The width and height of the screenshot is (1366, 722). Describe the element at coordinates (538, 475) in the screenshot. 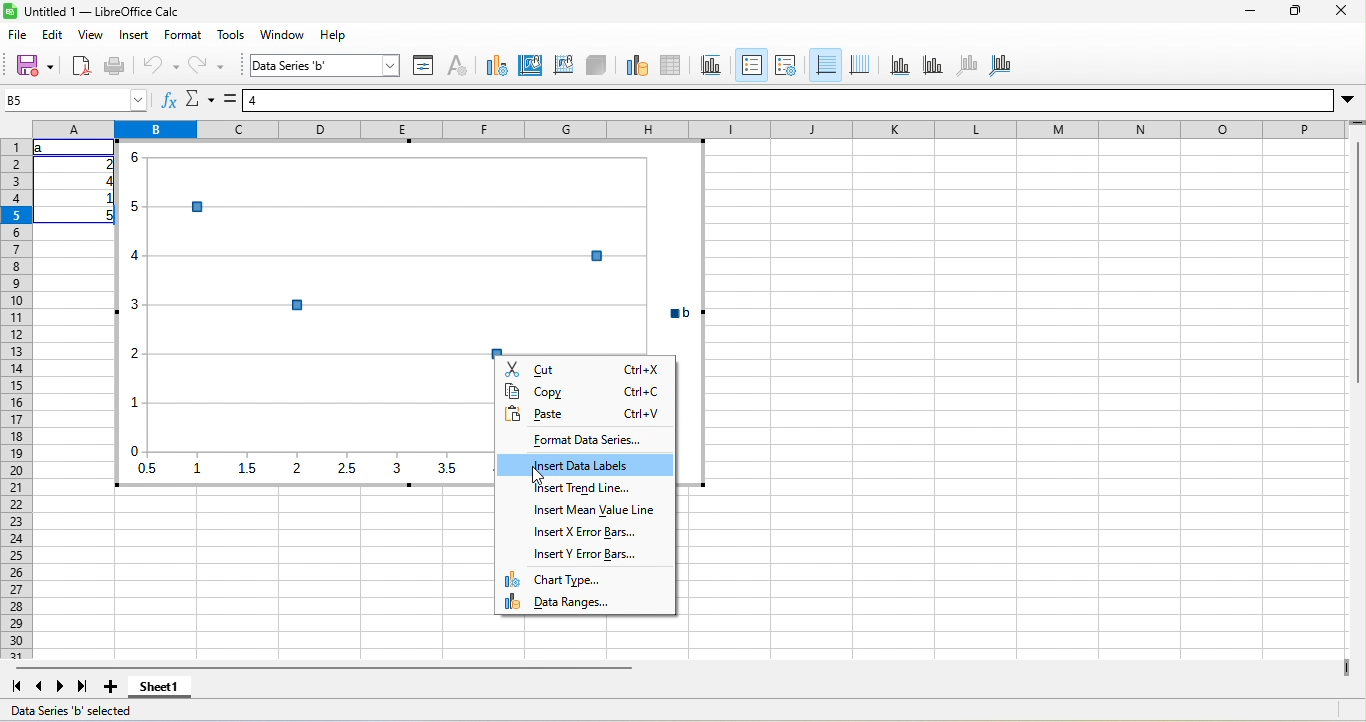

I see `cursor` at that location.